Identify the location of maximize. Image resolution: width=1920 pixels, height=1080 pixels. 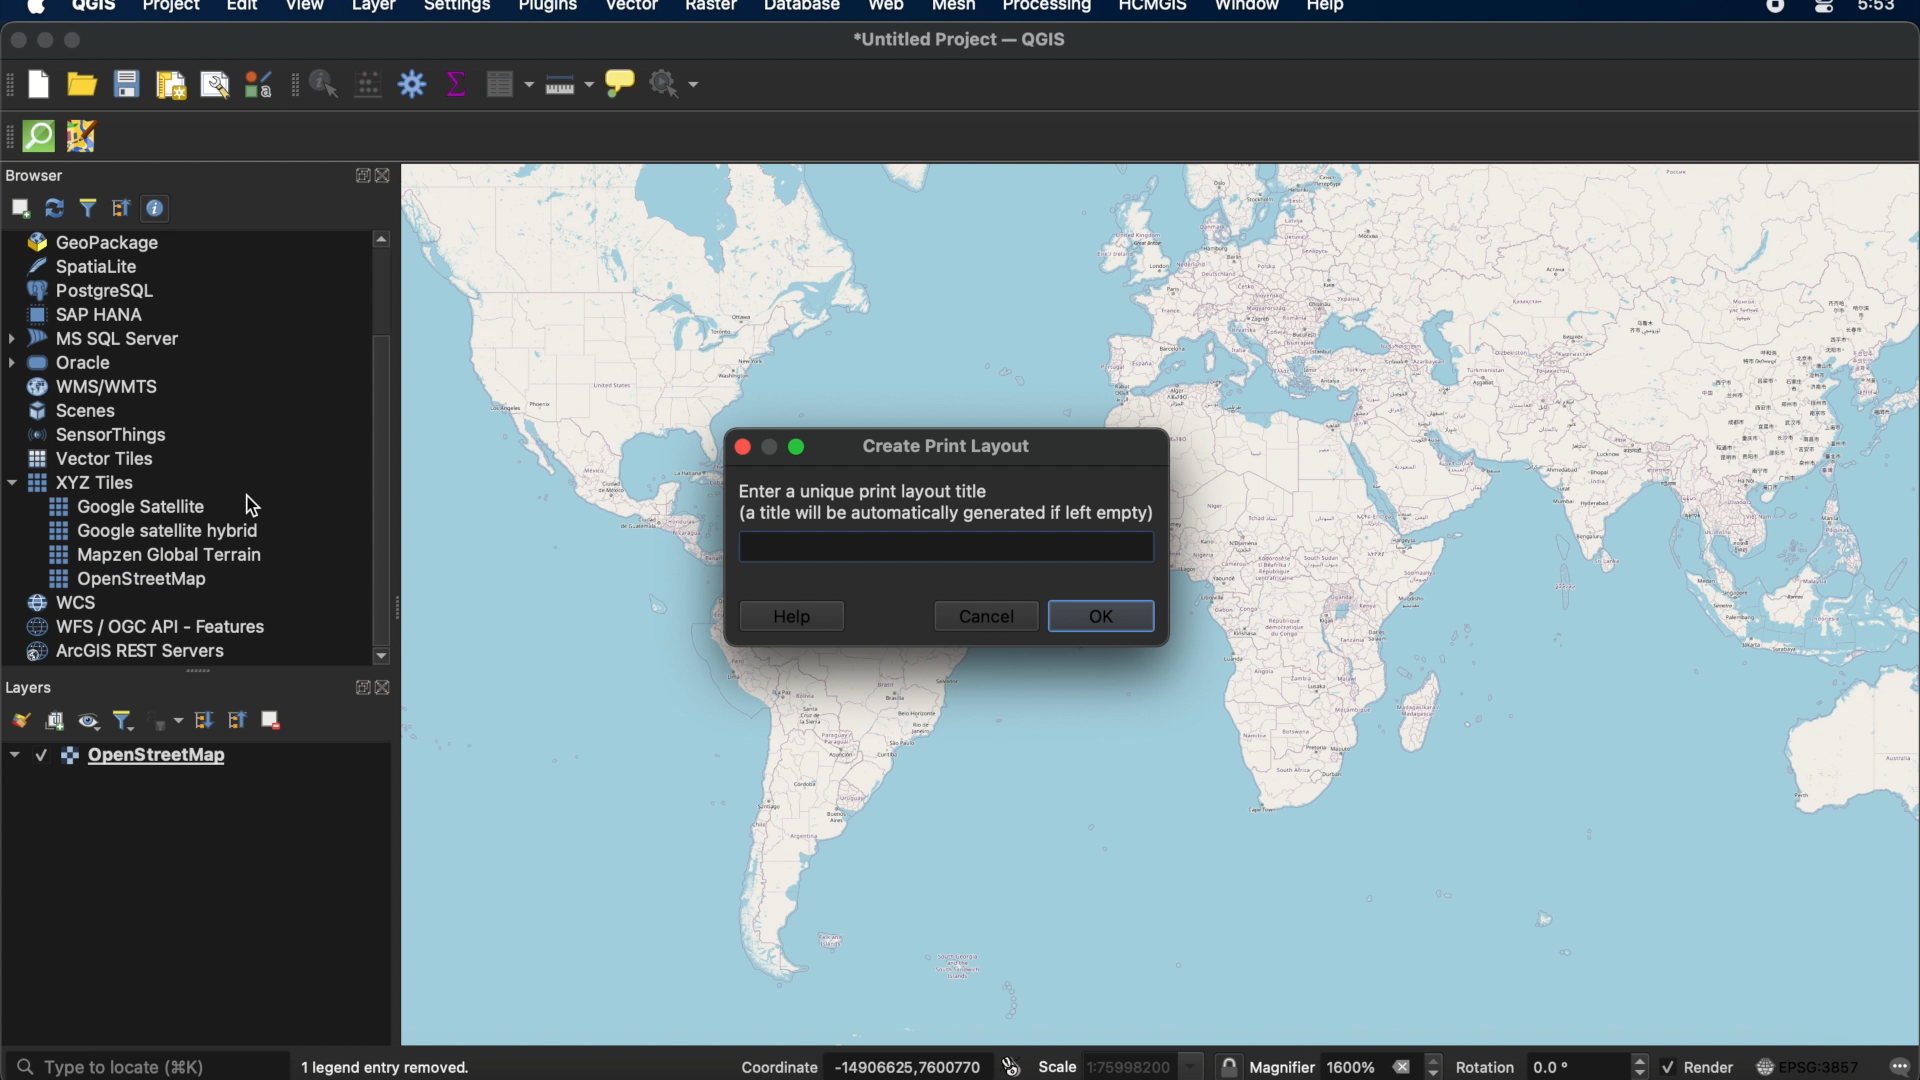
(75, 40).